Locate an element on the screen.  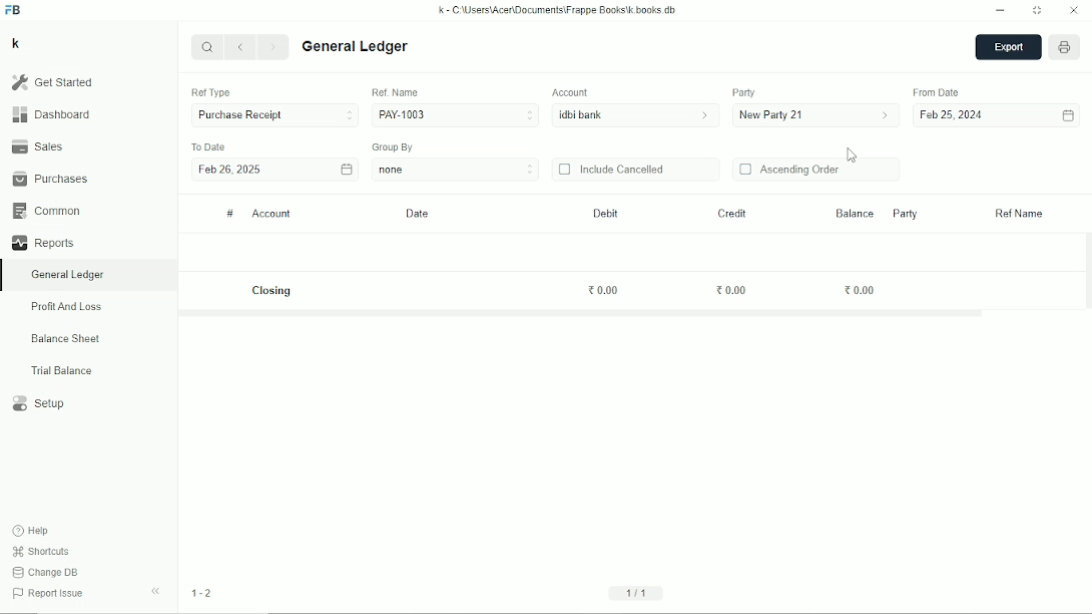
Shortcuts is located at coordinates (42, 552).